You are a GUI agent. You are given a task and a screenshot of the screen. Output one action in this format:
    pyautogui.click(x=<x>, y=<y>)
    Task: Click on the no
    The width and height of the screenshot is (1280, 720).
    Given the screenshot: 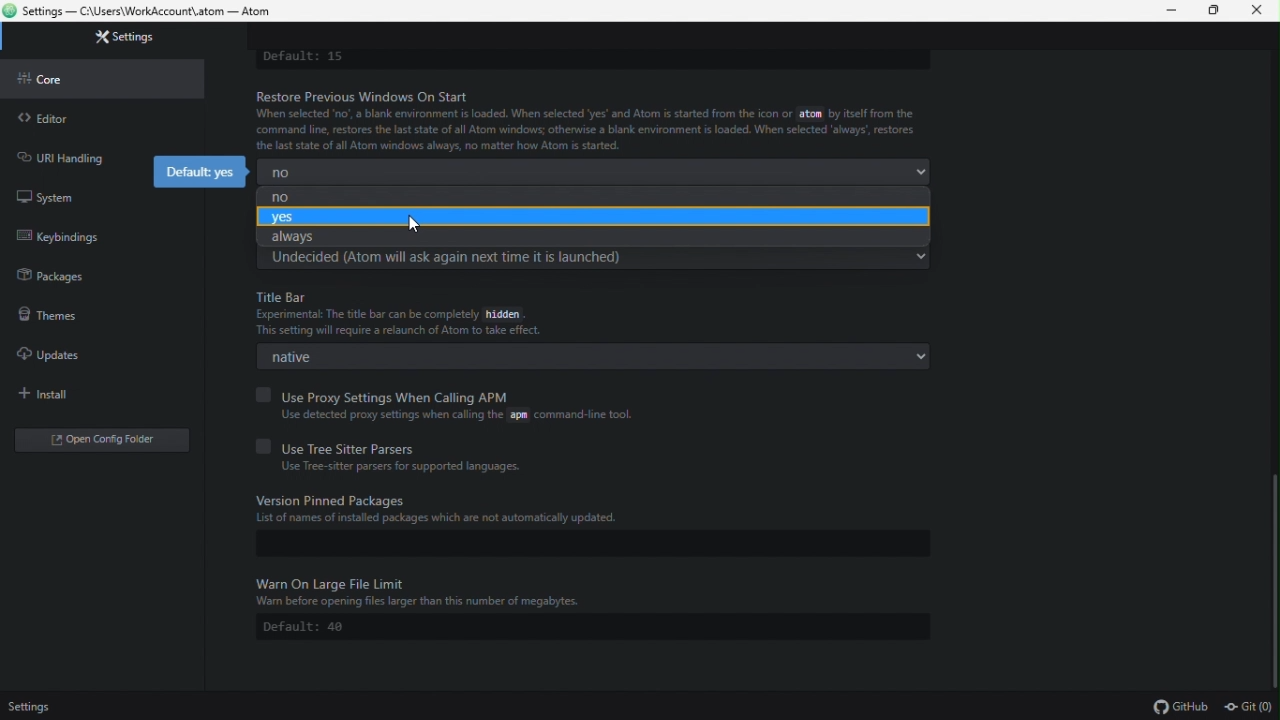 What is the action you would take?
    pyautogui.click(x=584, y=196)
    